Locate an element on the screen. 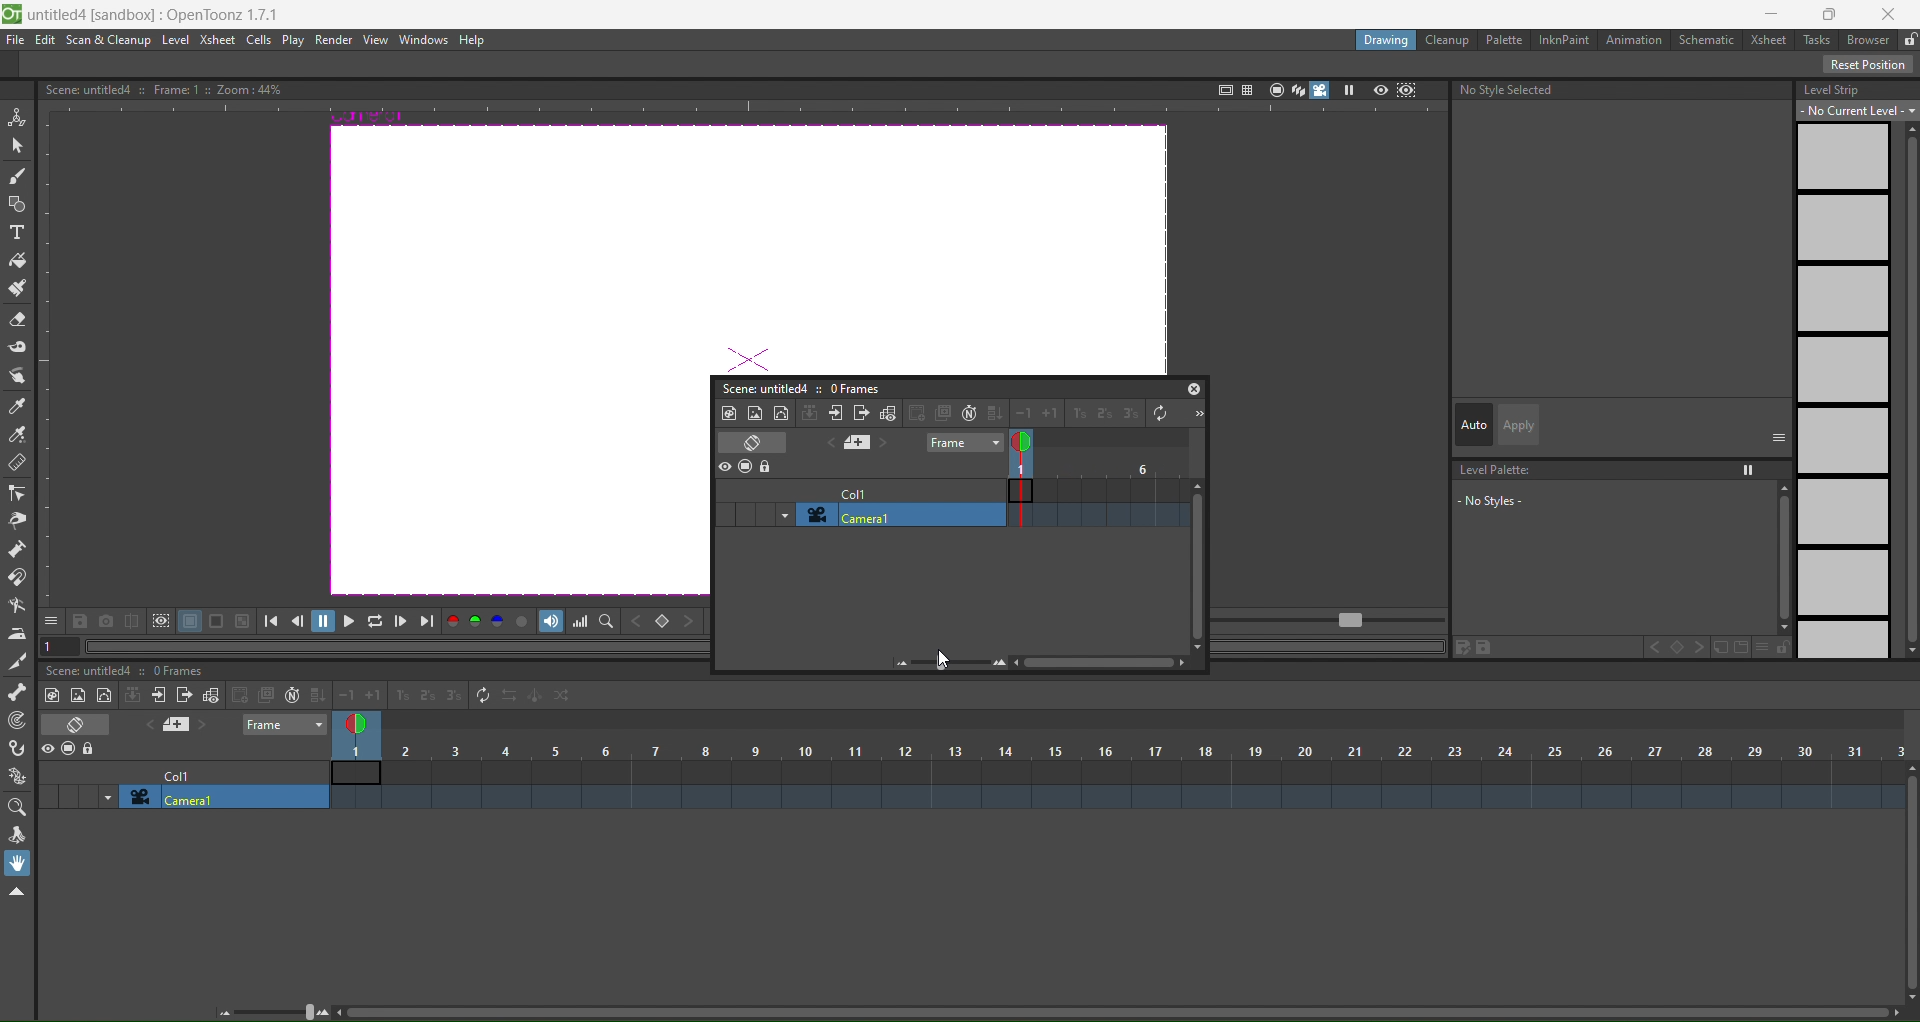 This screenshot has height=1022, width=1920. rbg picker tool is located at coordinates (18, 435).